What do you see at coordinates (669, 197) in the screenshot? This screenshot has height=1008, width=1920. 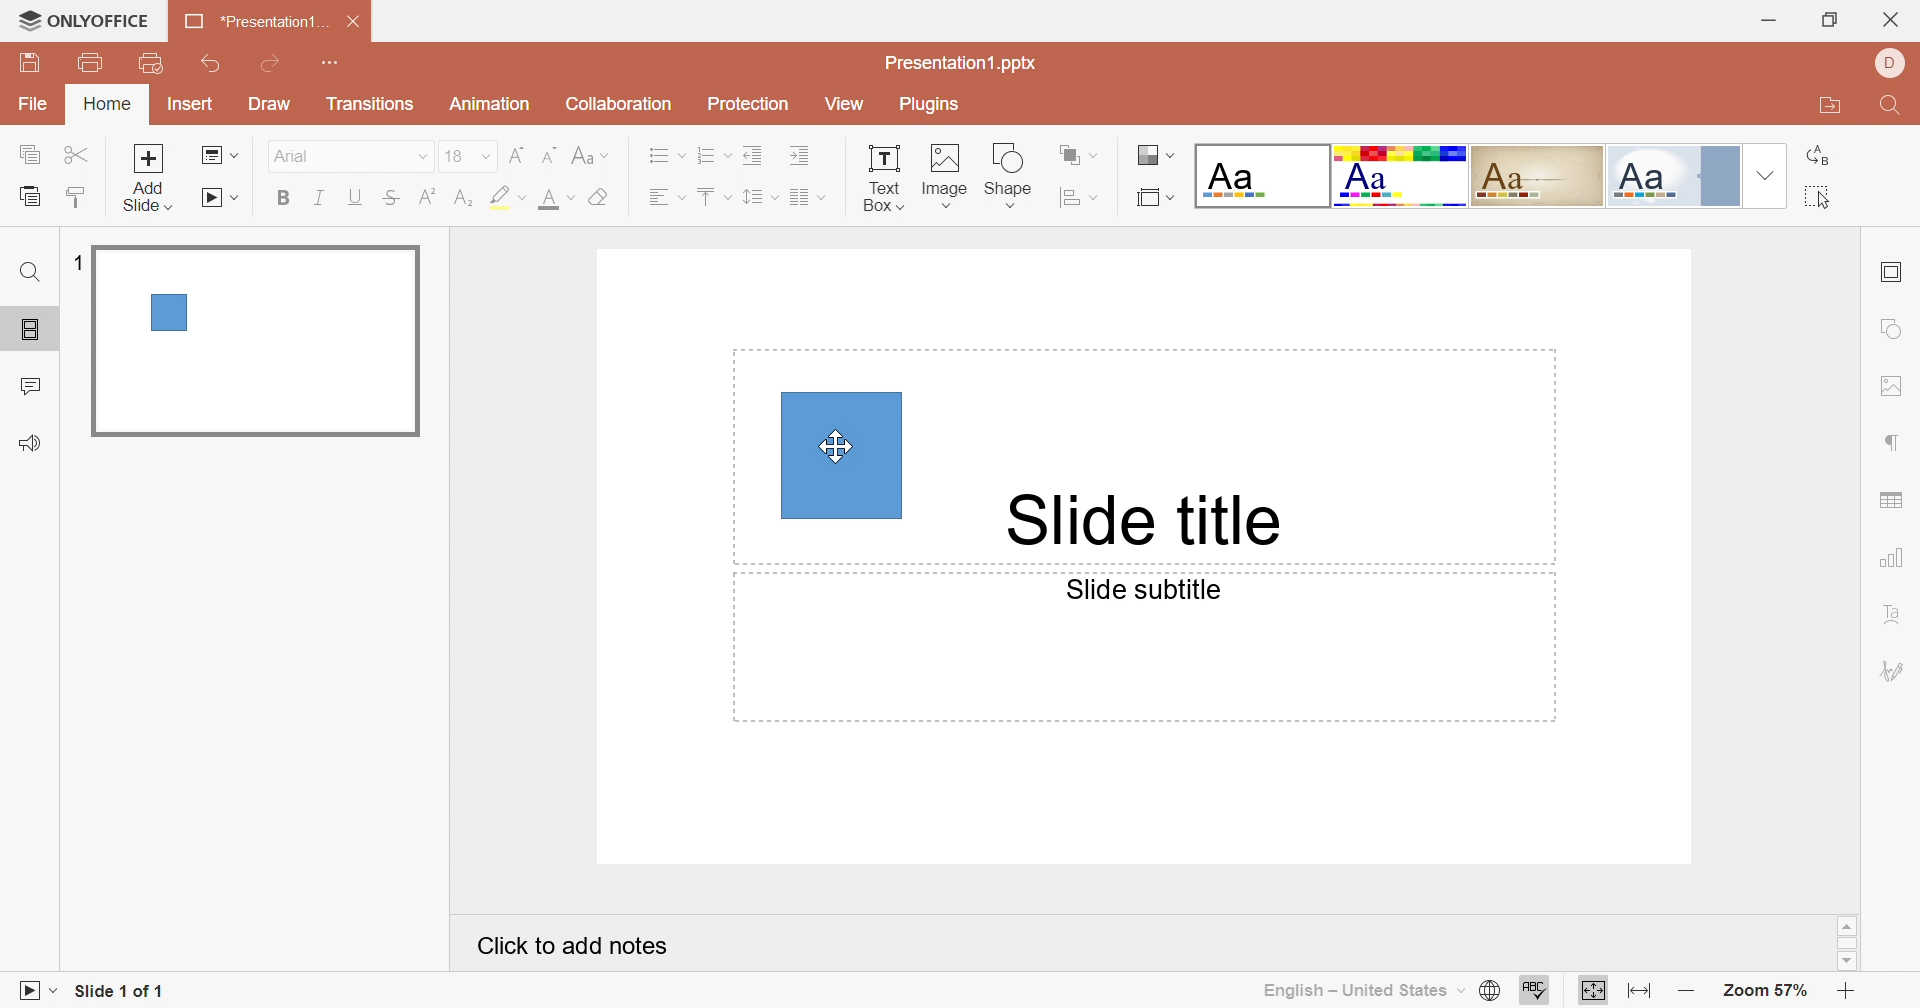 I see `Align Left` at bounding box center [669, 197].